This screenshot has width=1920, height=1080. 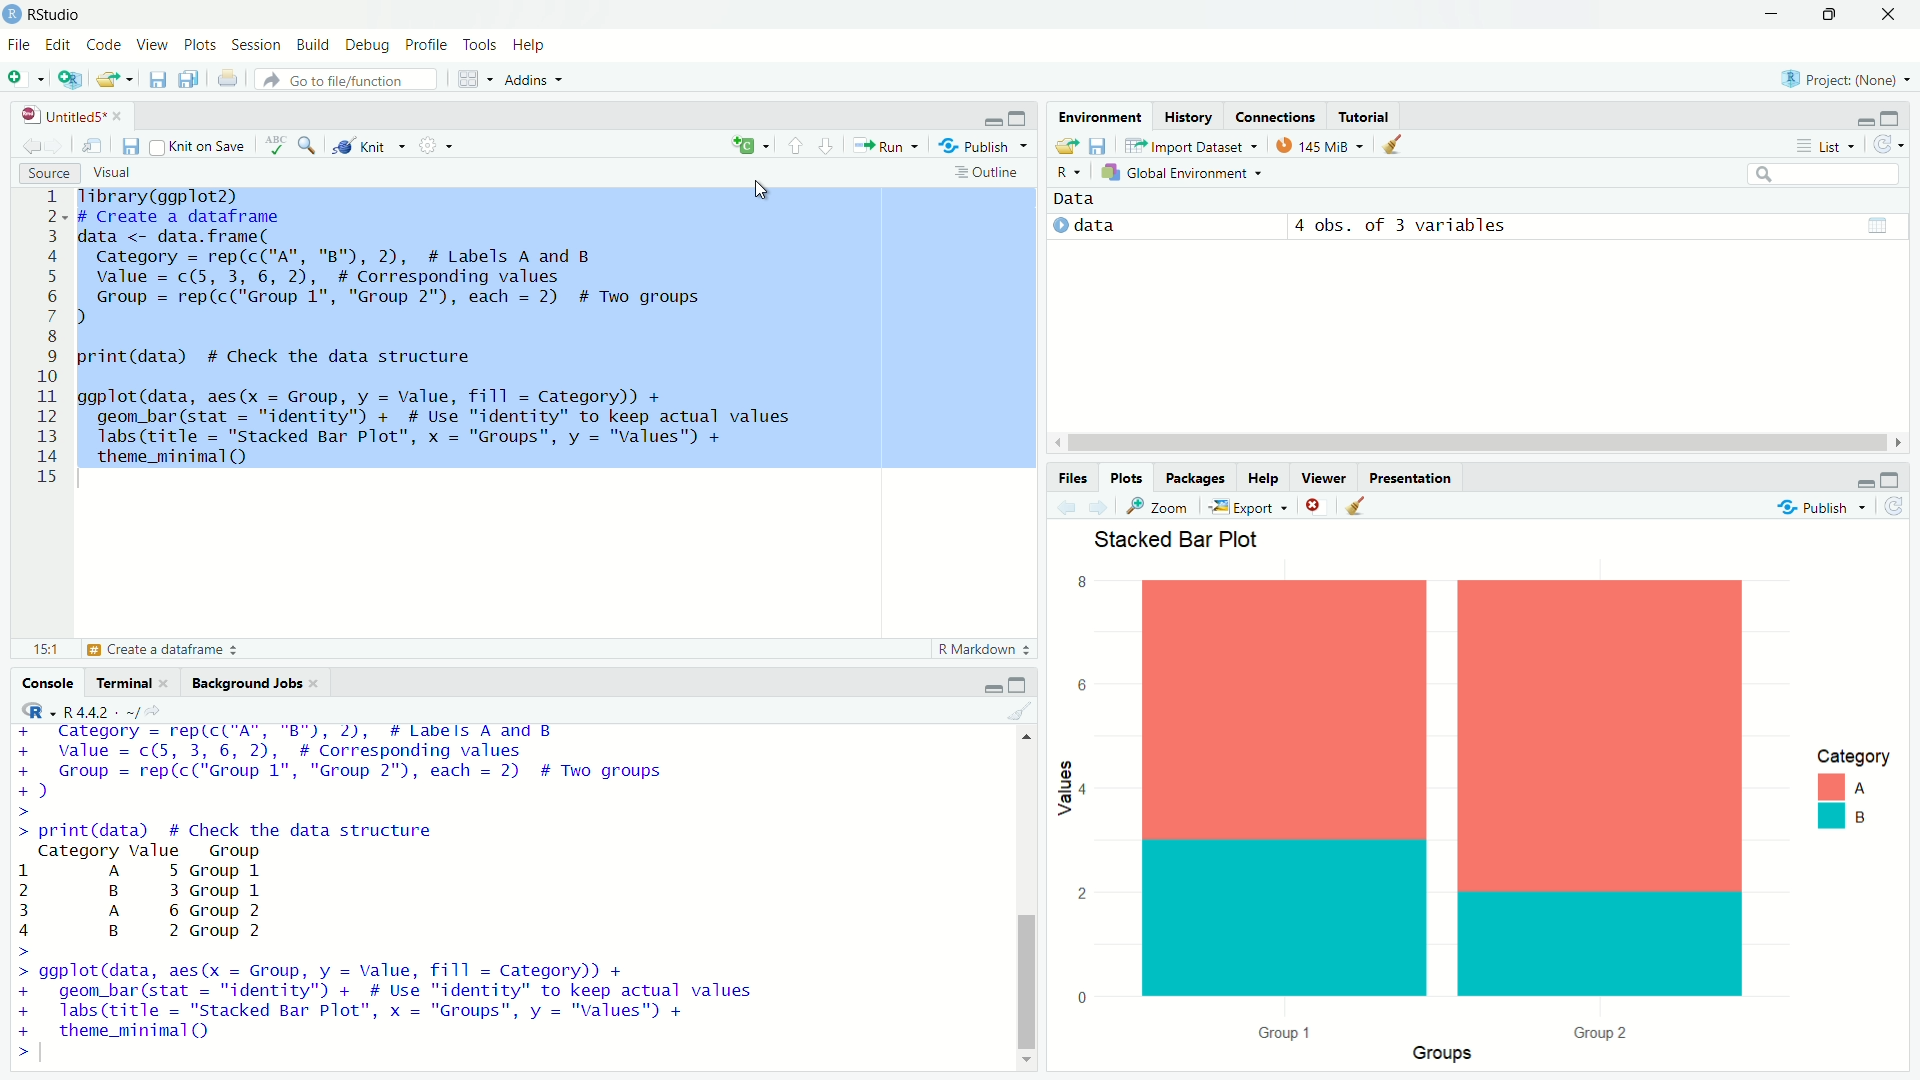 What do you see at coordinates (133, 681) in the screenshot?
I see `Terminal` at bounding box center [133, 681].